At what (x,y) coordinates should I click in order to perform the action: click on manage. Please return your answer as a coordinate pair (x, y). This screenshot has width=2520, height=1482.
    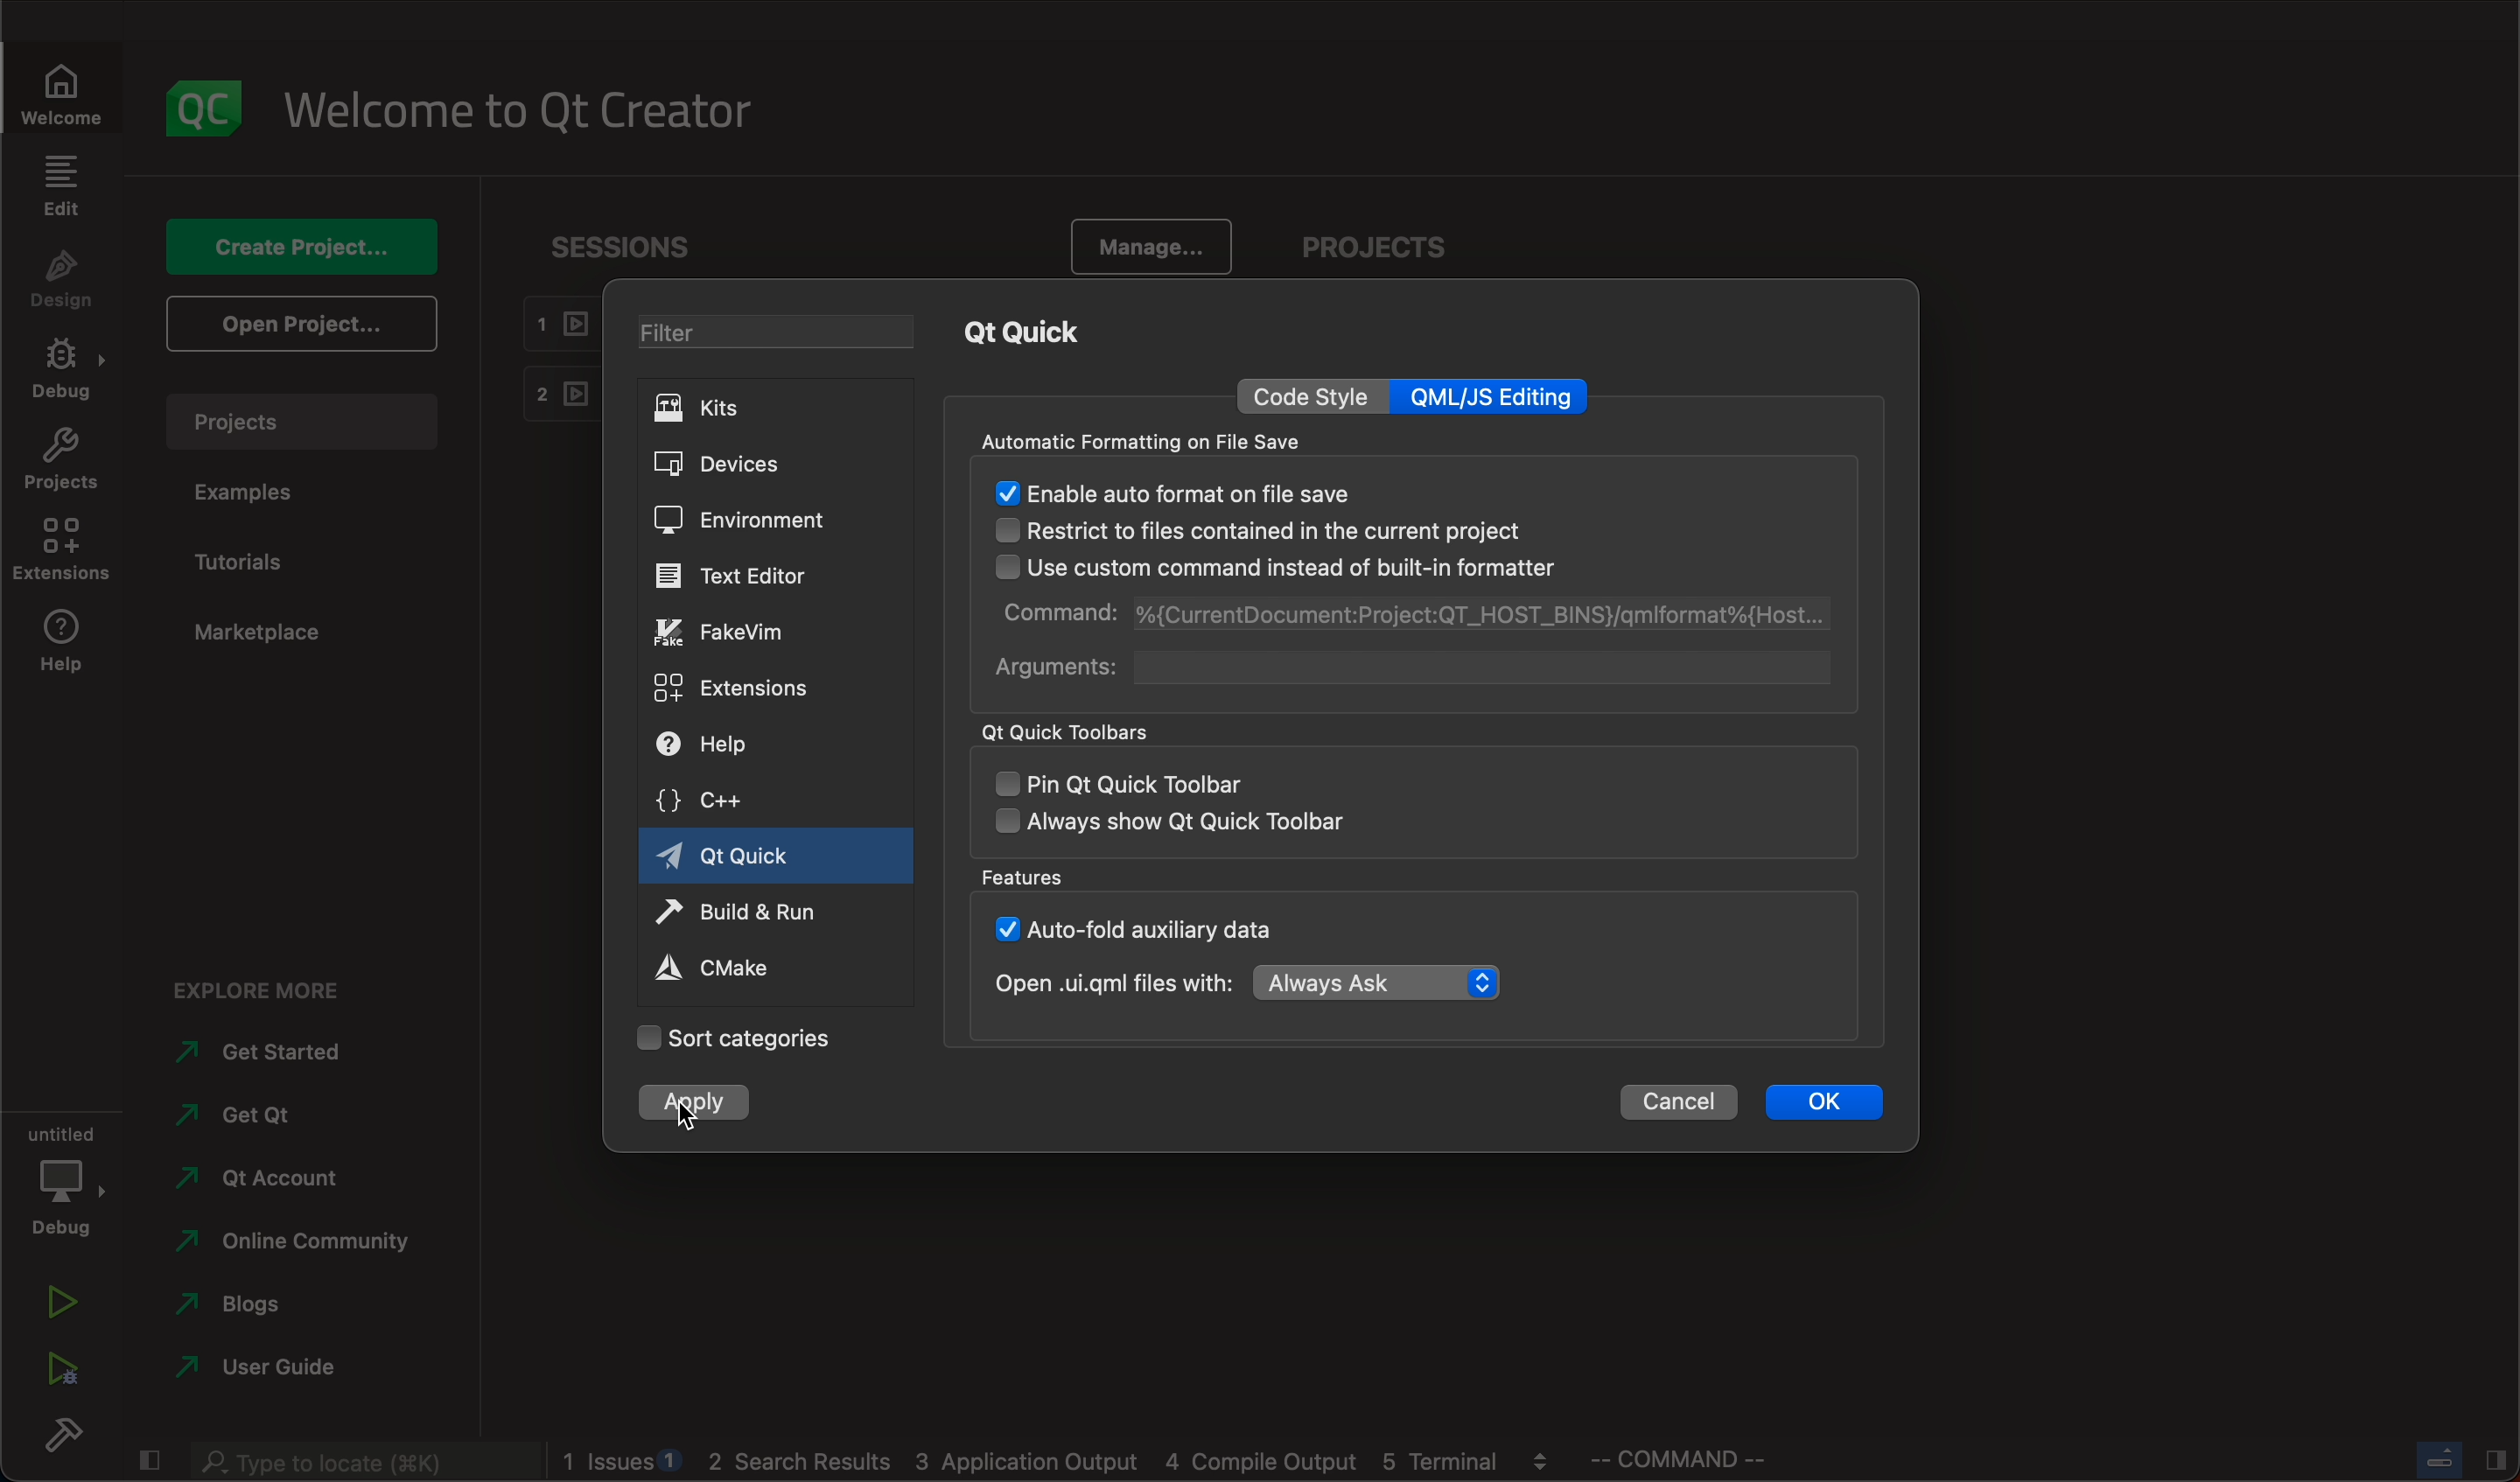
    Looking at the image, I should click on (1152, 243).